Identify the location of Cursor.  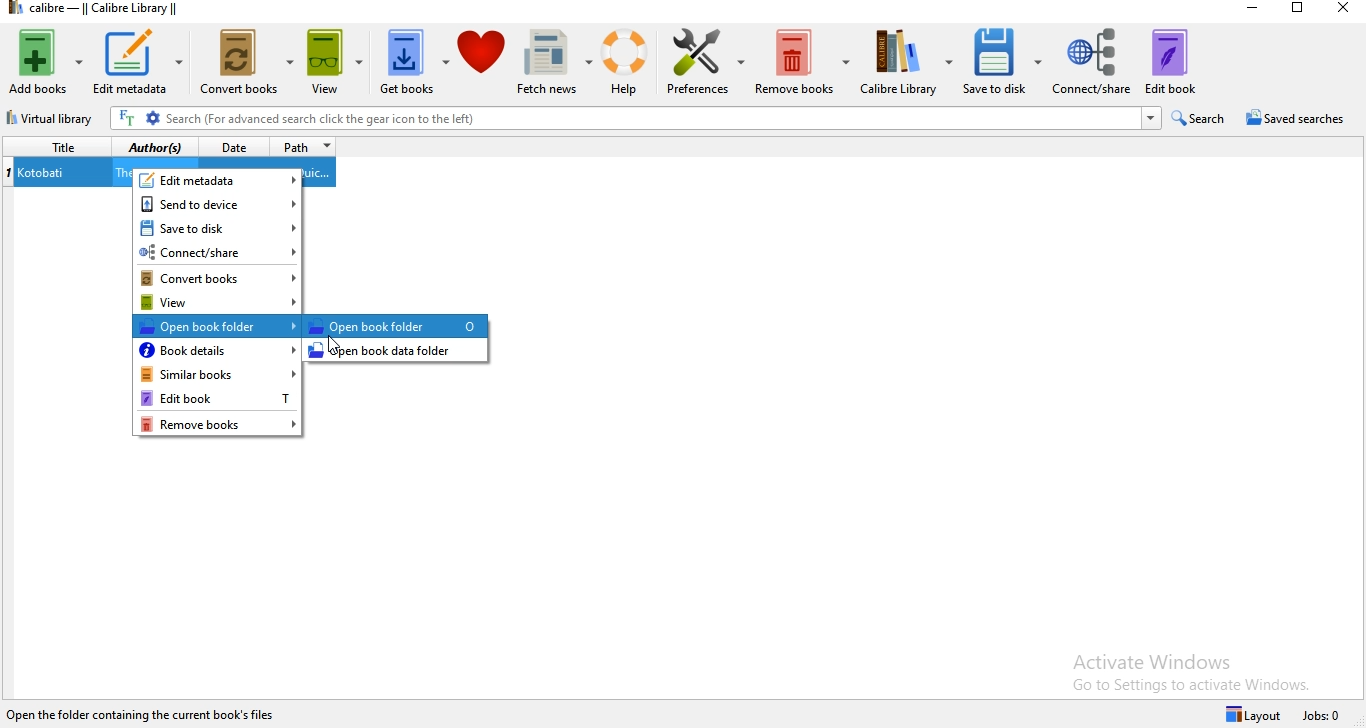
(337, 345).